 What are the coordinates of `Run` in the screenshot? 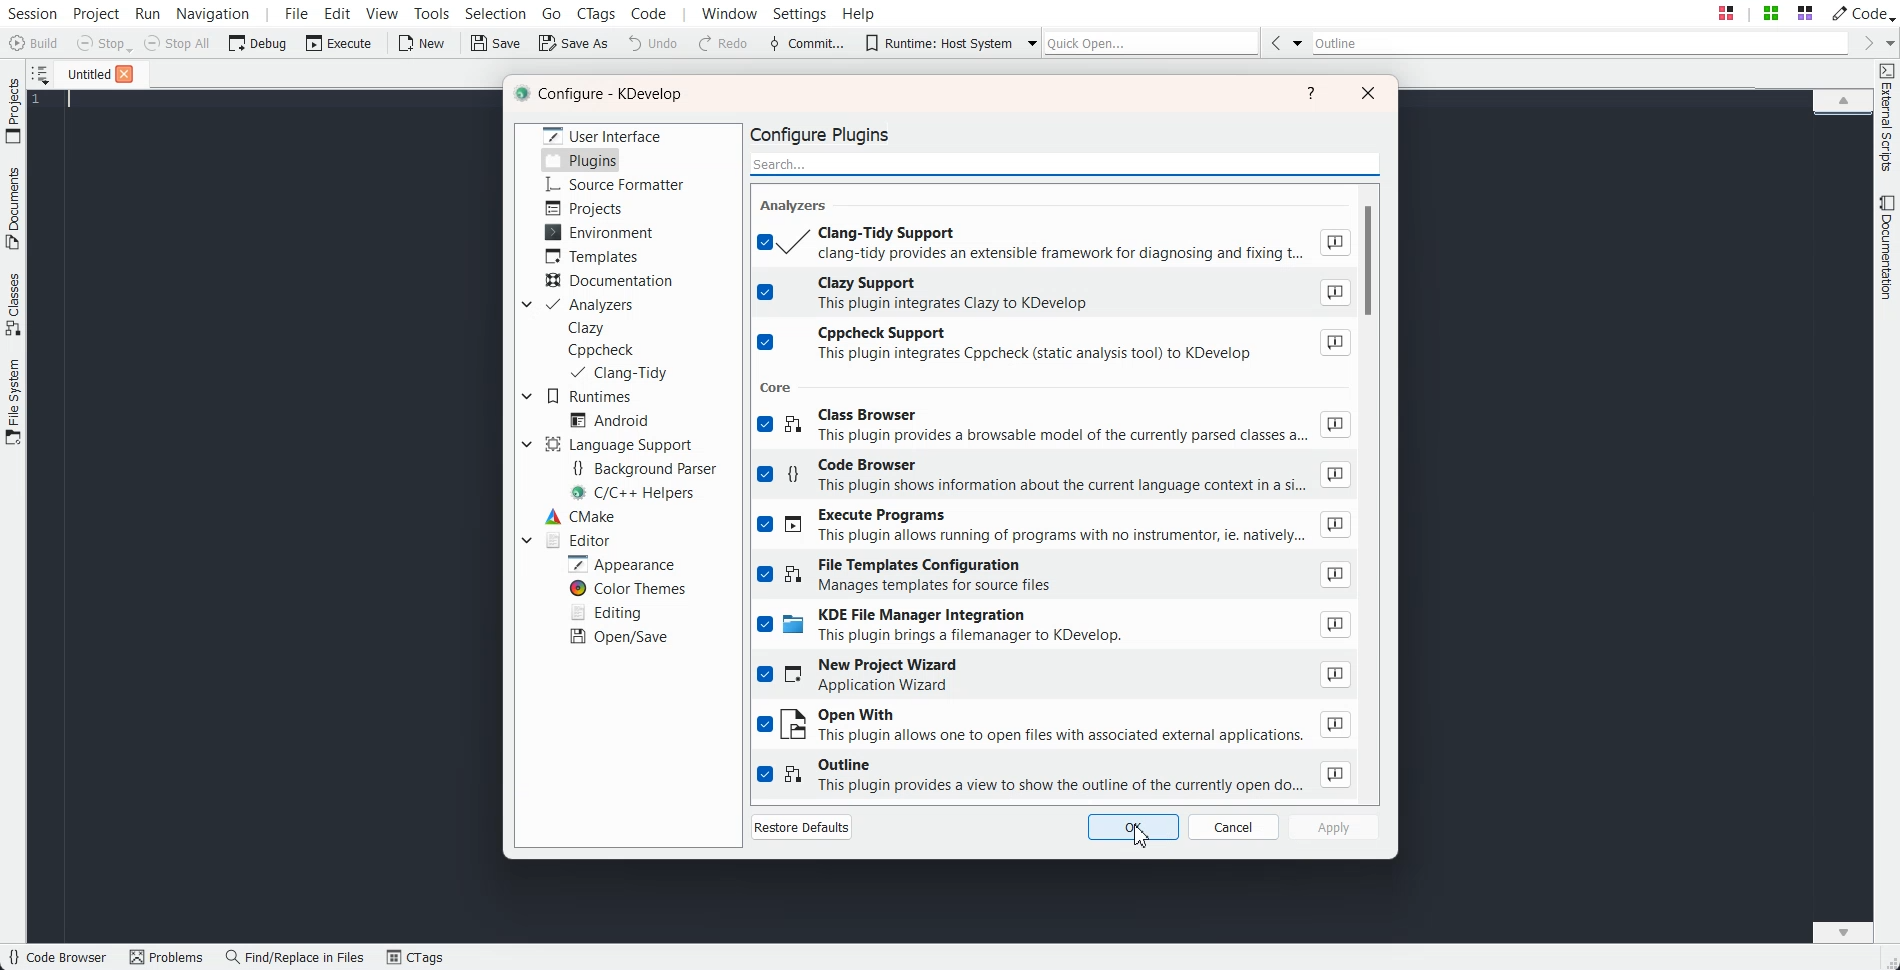 It's located at (146, 13).